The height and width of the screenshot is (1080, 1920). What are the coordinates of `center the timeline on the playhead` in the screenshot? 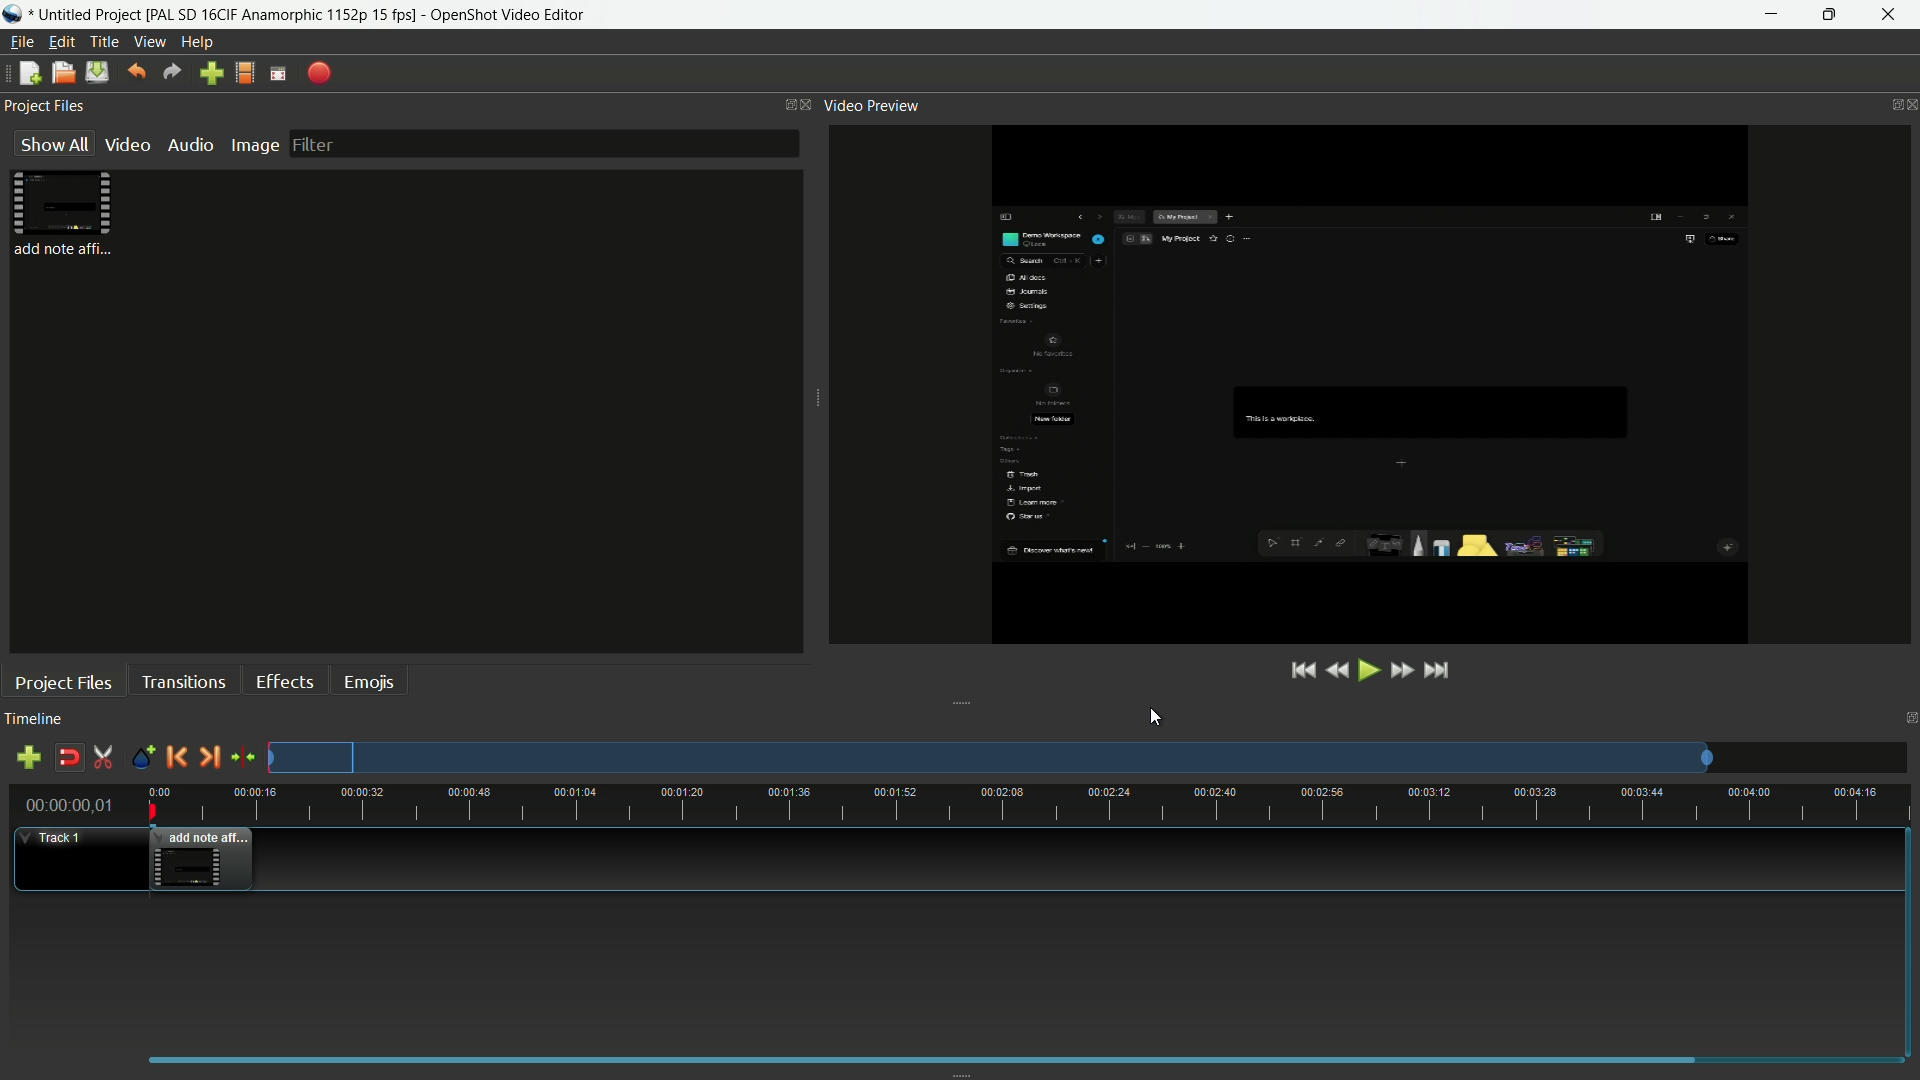 It's located at (244, 758).